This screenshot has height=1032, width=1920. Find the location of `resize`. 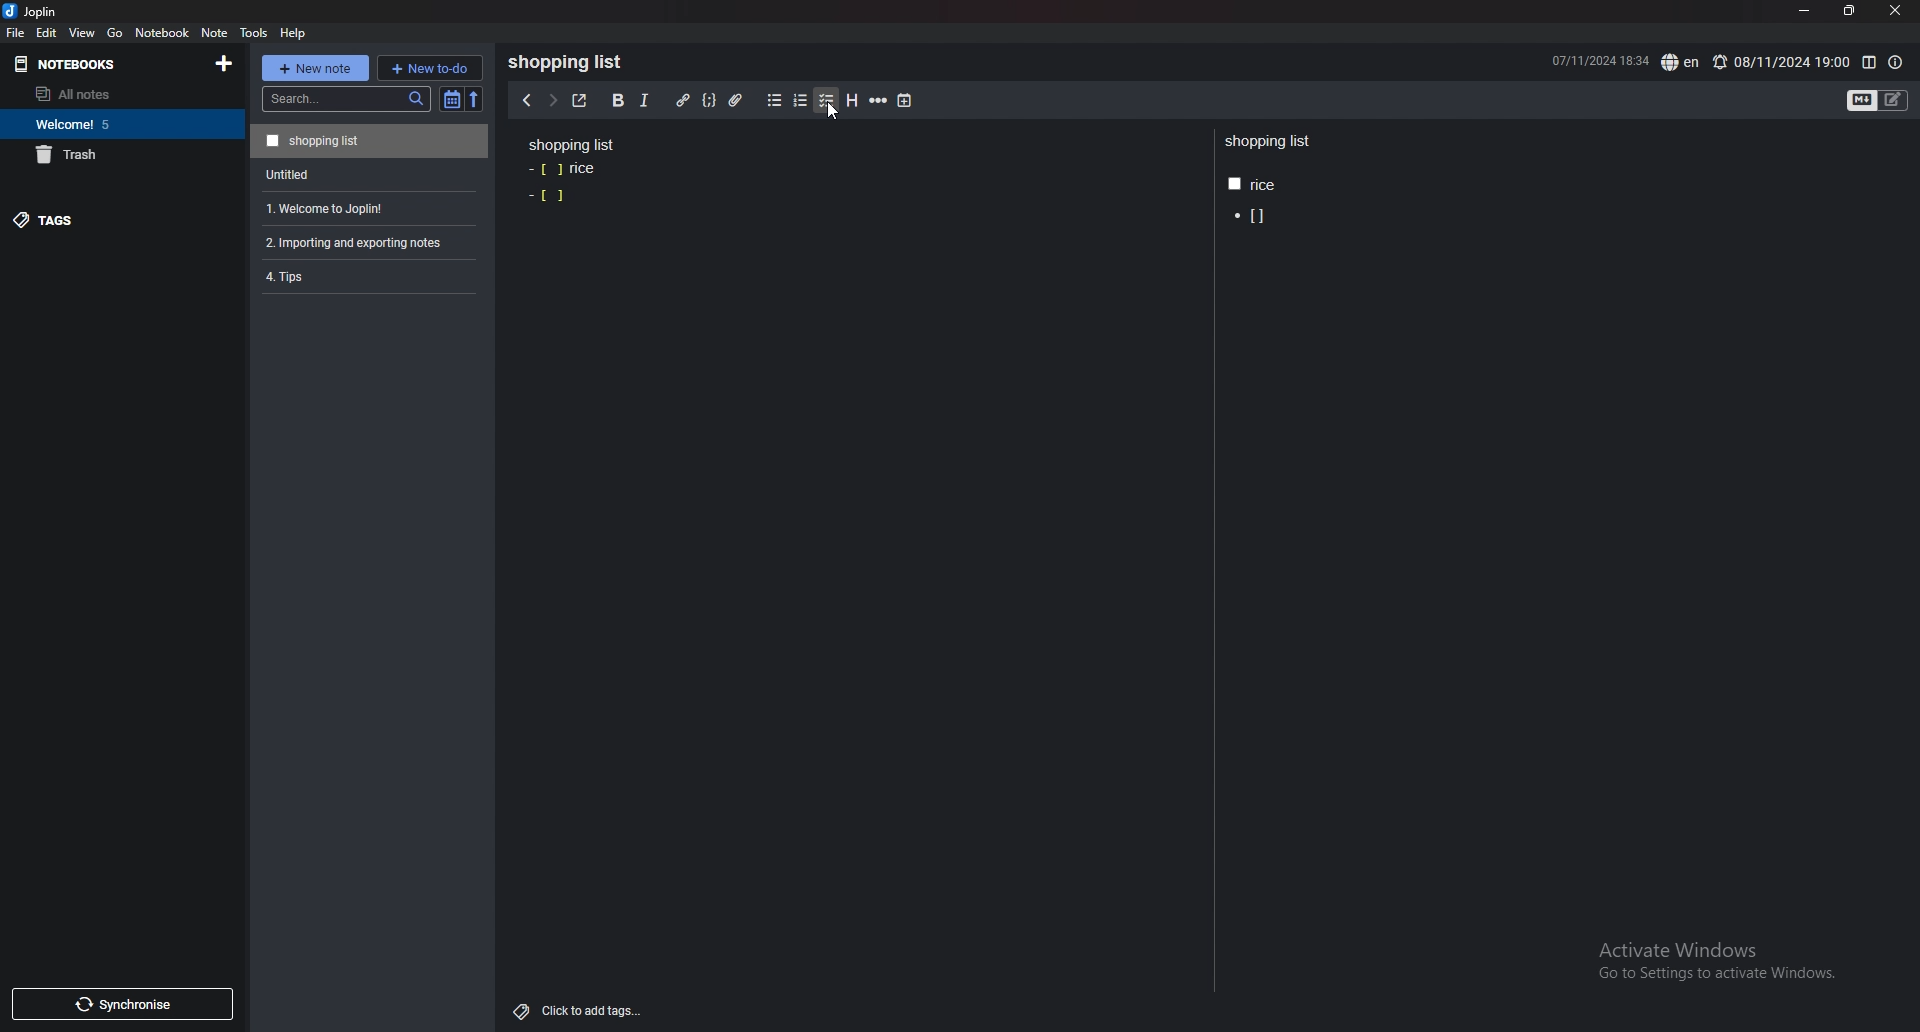

resize is located at coordinates (1848, 11).